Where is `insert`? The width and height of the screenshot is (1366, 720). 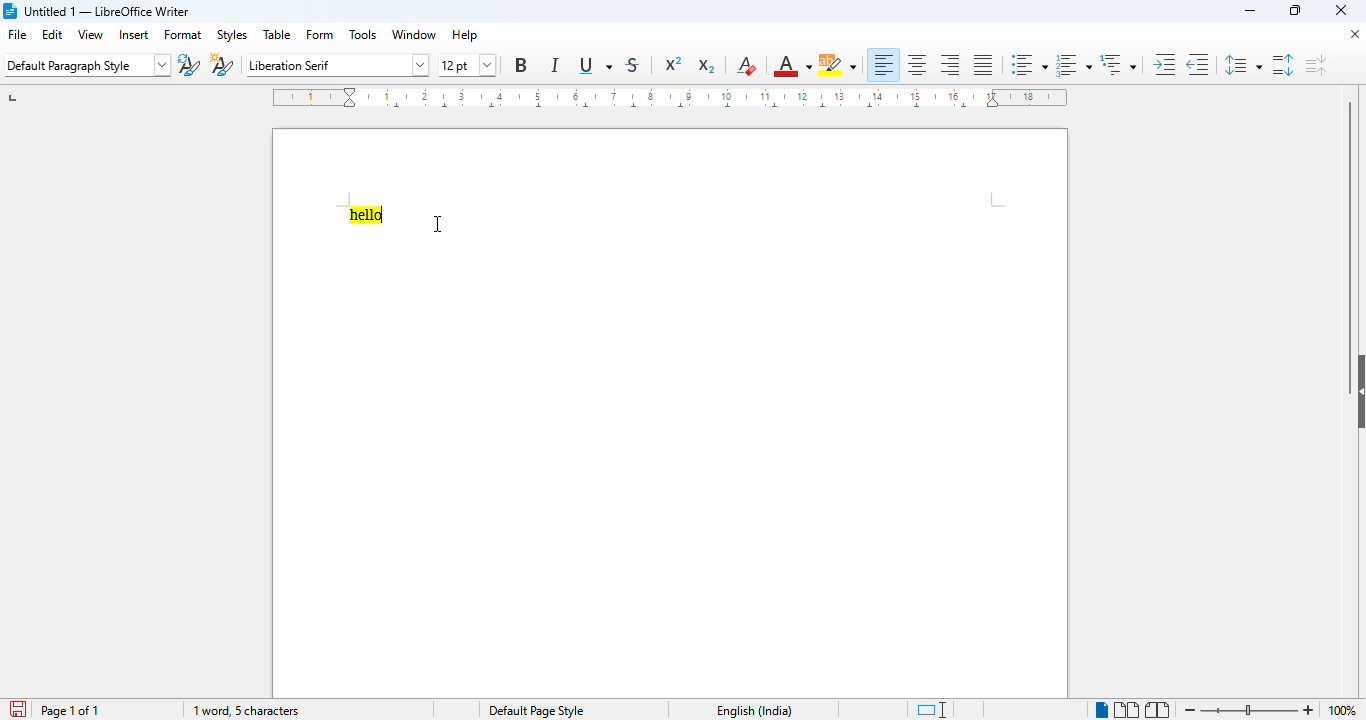 insert is located at coordinates (134, 35).